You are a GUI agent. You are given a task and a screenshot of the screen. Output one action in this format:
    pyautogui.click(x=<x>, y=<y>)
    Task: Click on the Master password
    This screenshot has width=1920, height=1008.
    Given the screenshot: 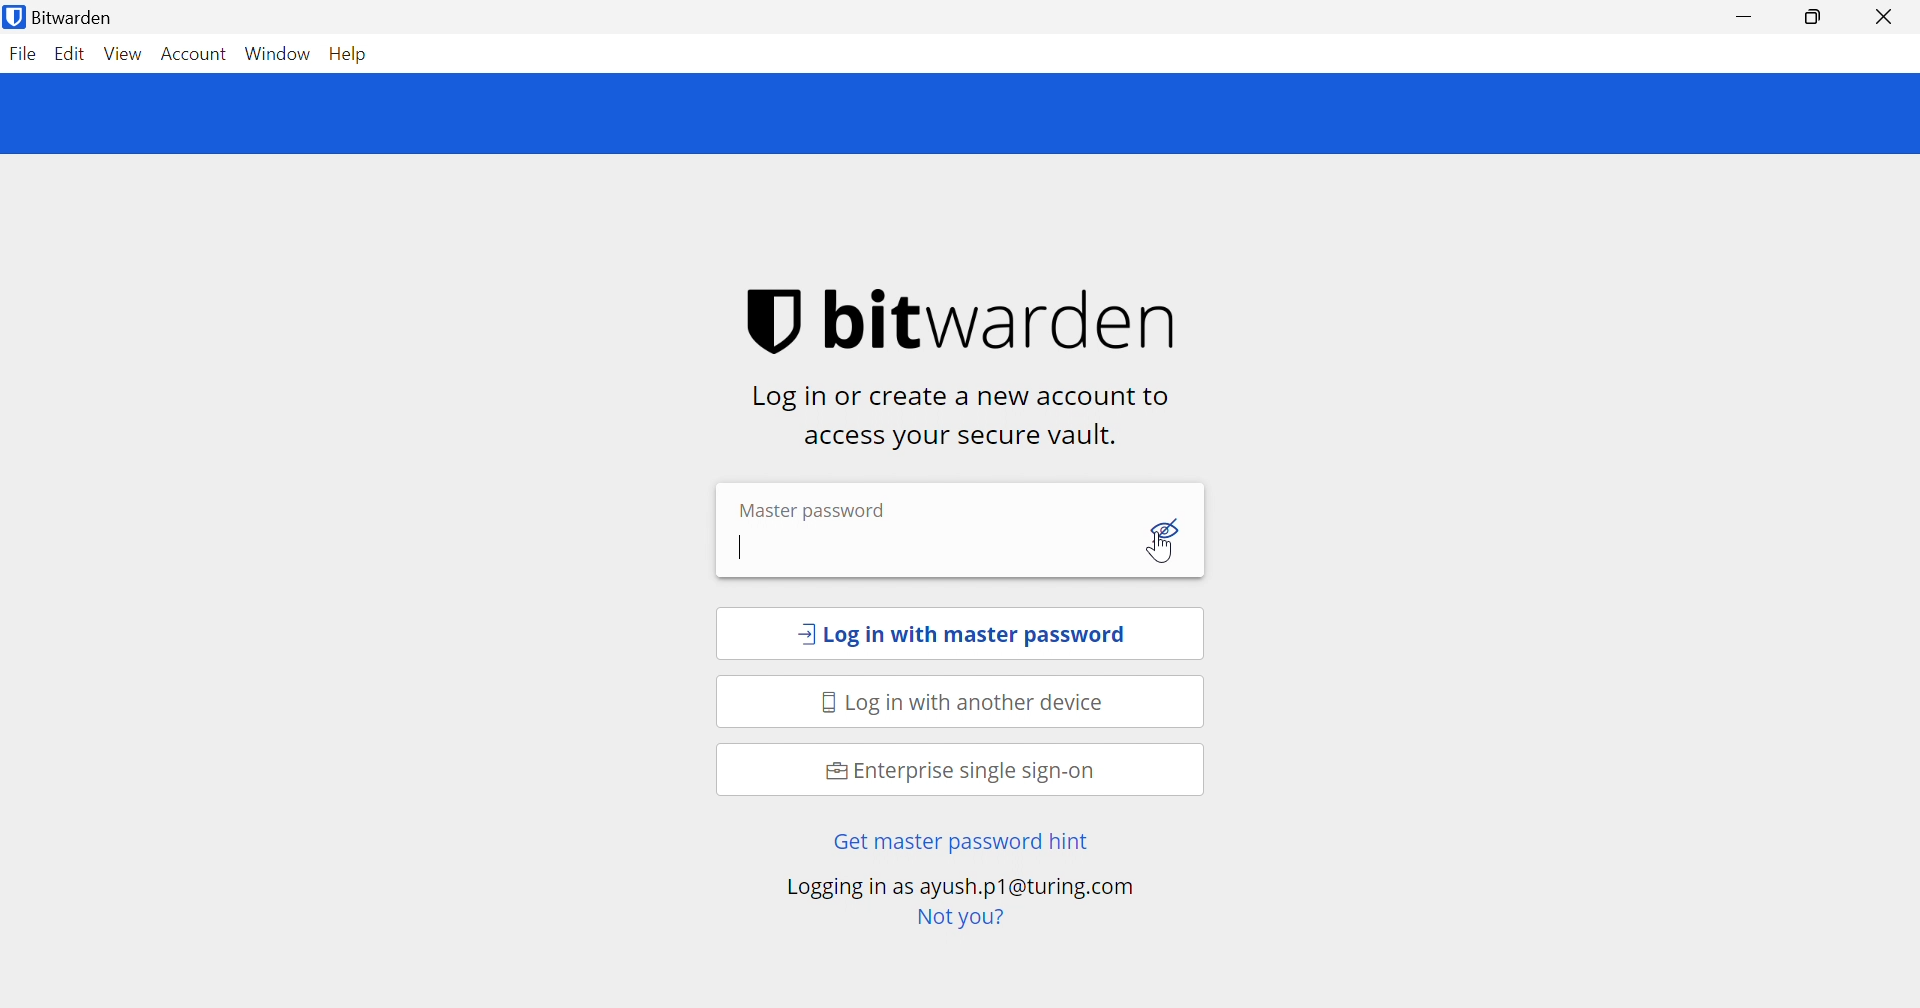 What is the action you would take?
    pyautogui.click(x=811, y=508)
    